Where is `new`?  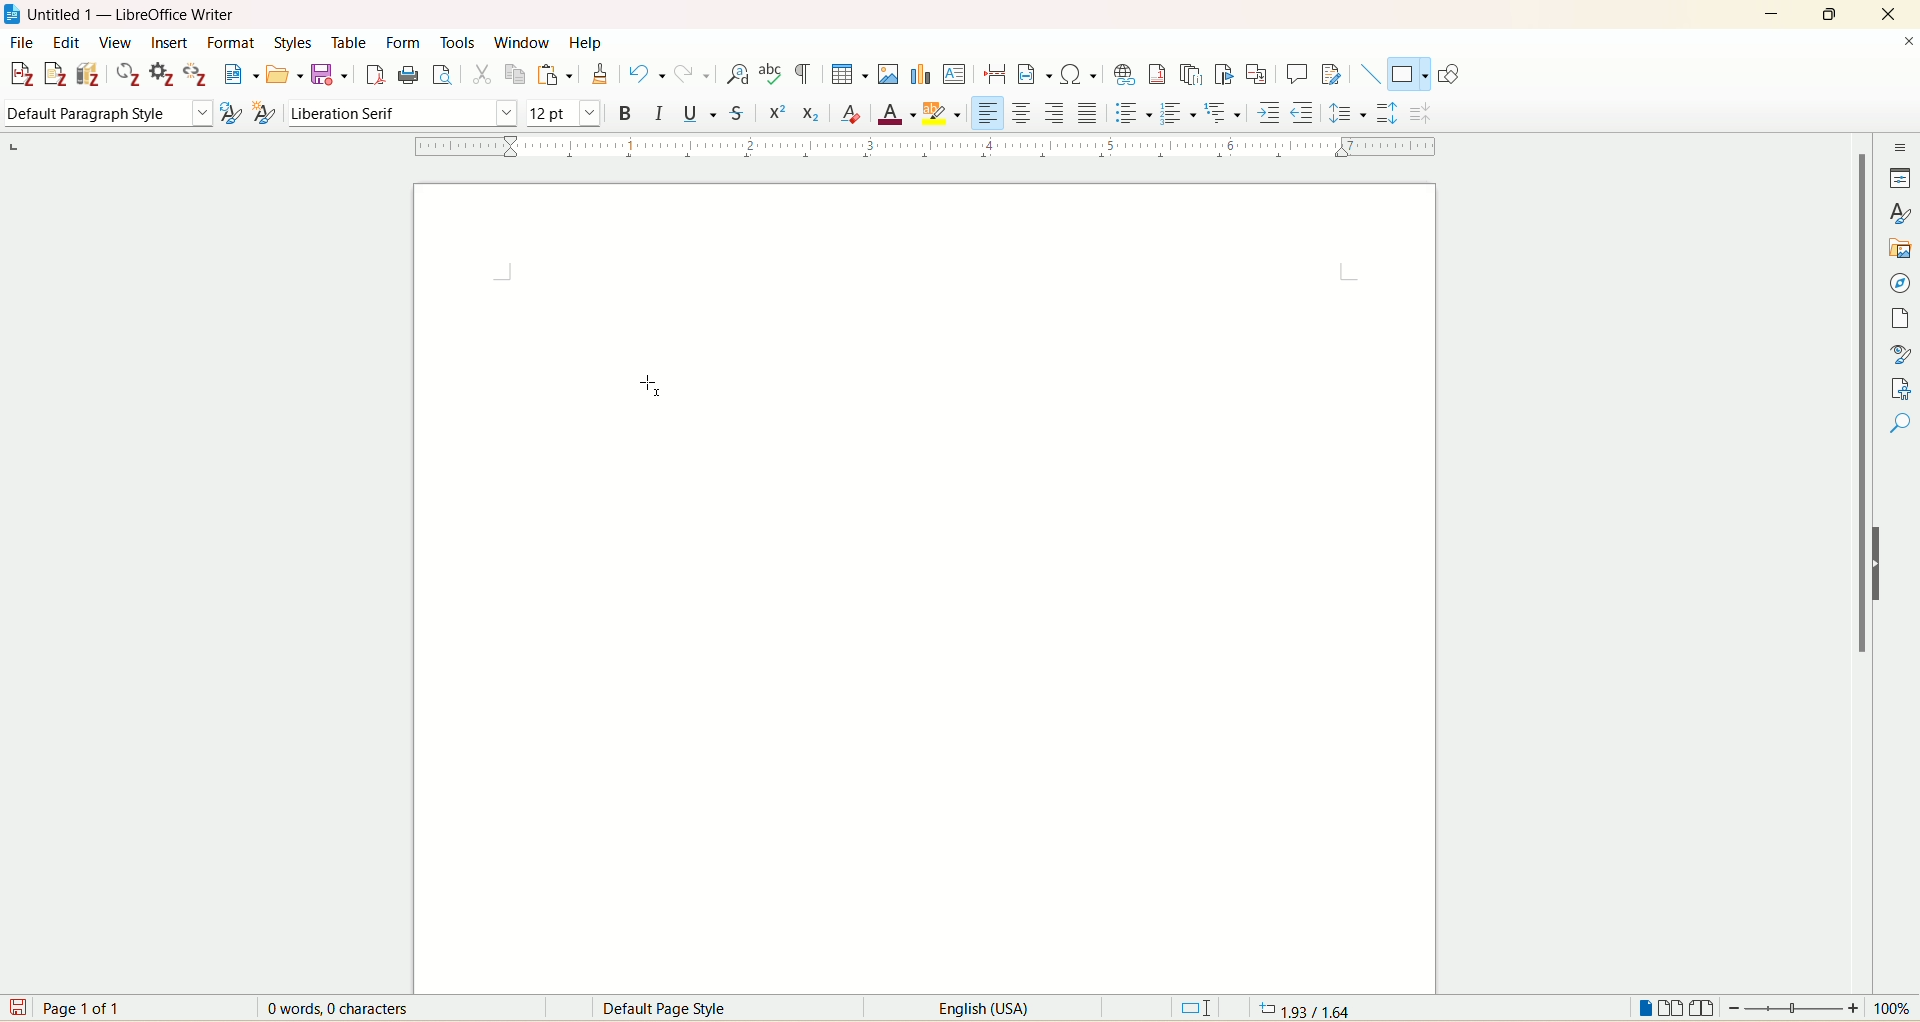 new is located at coordinates (241, 74).